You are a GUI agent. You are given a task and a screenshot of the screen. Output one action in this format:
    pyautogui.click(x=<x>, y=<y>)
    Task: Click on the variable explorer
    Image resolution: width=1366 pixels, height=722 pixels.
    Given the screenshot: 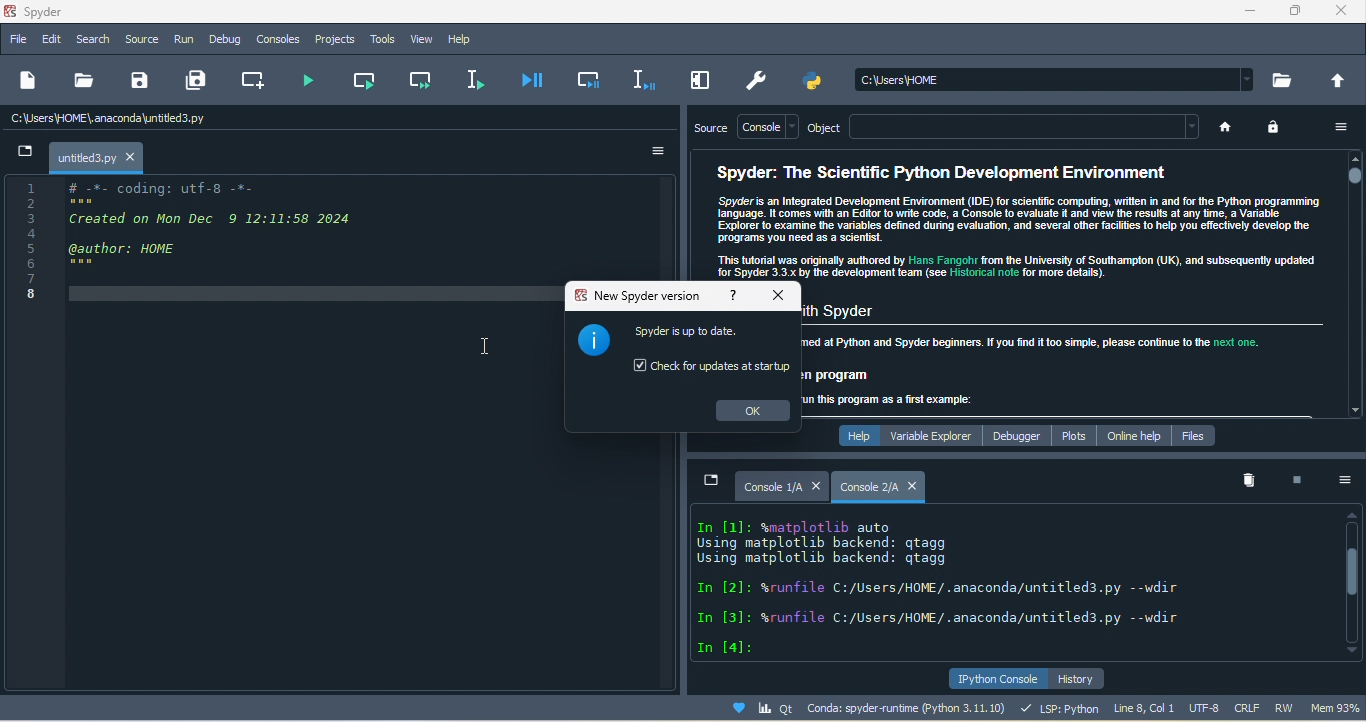 What is the action you would take?
    pyautogui.click(x=934, y=435)
    